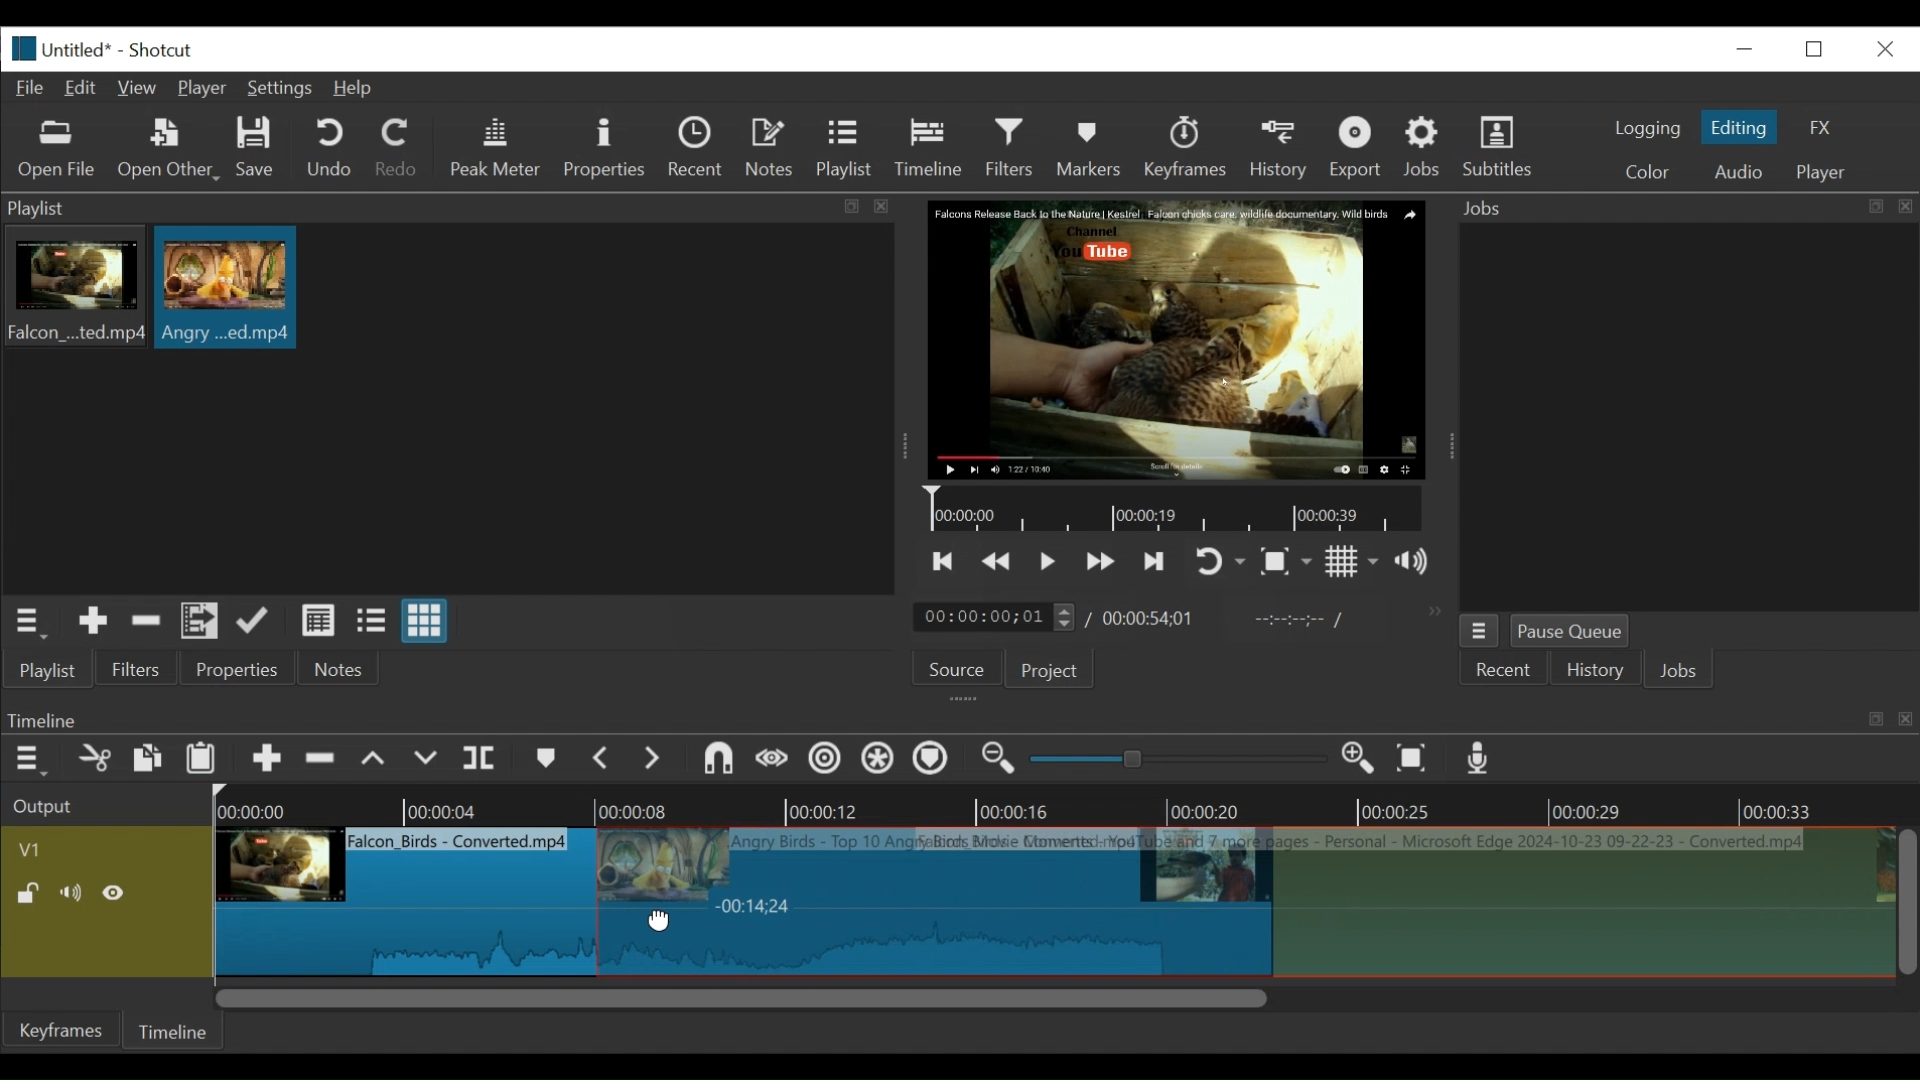 The image size is (1920, 1080). What do you see at coordinates (1480, 763) in the screenshot?
I see `Record audio` at bounding box center [1480, 763].